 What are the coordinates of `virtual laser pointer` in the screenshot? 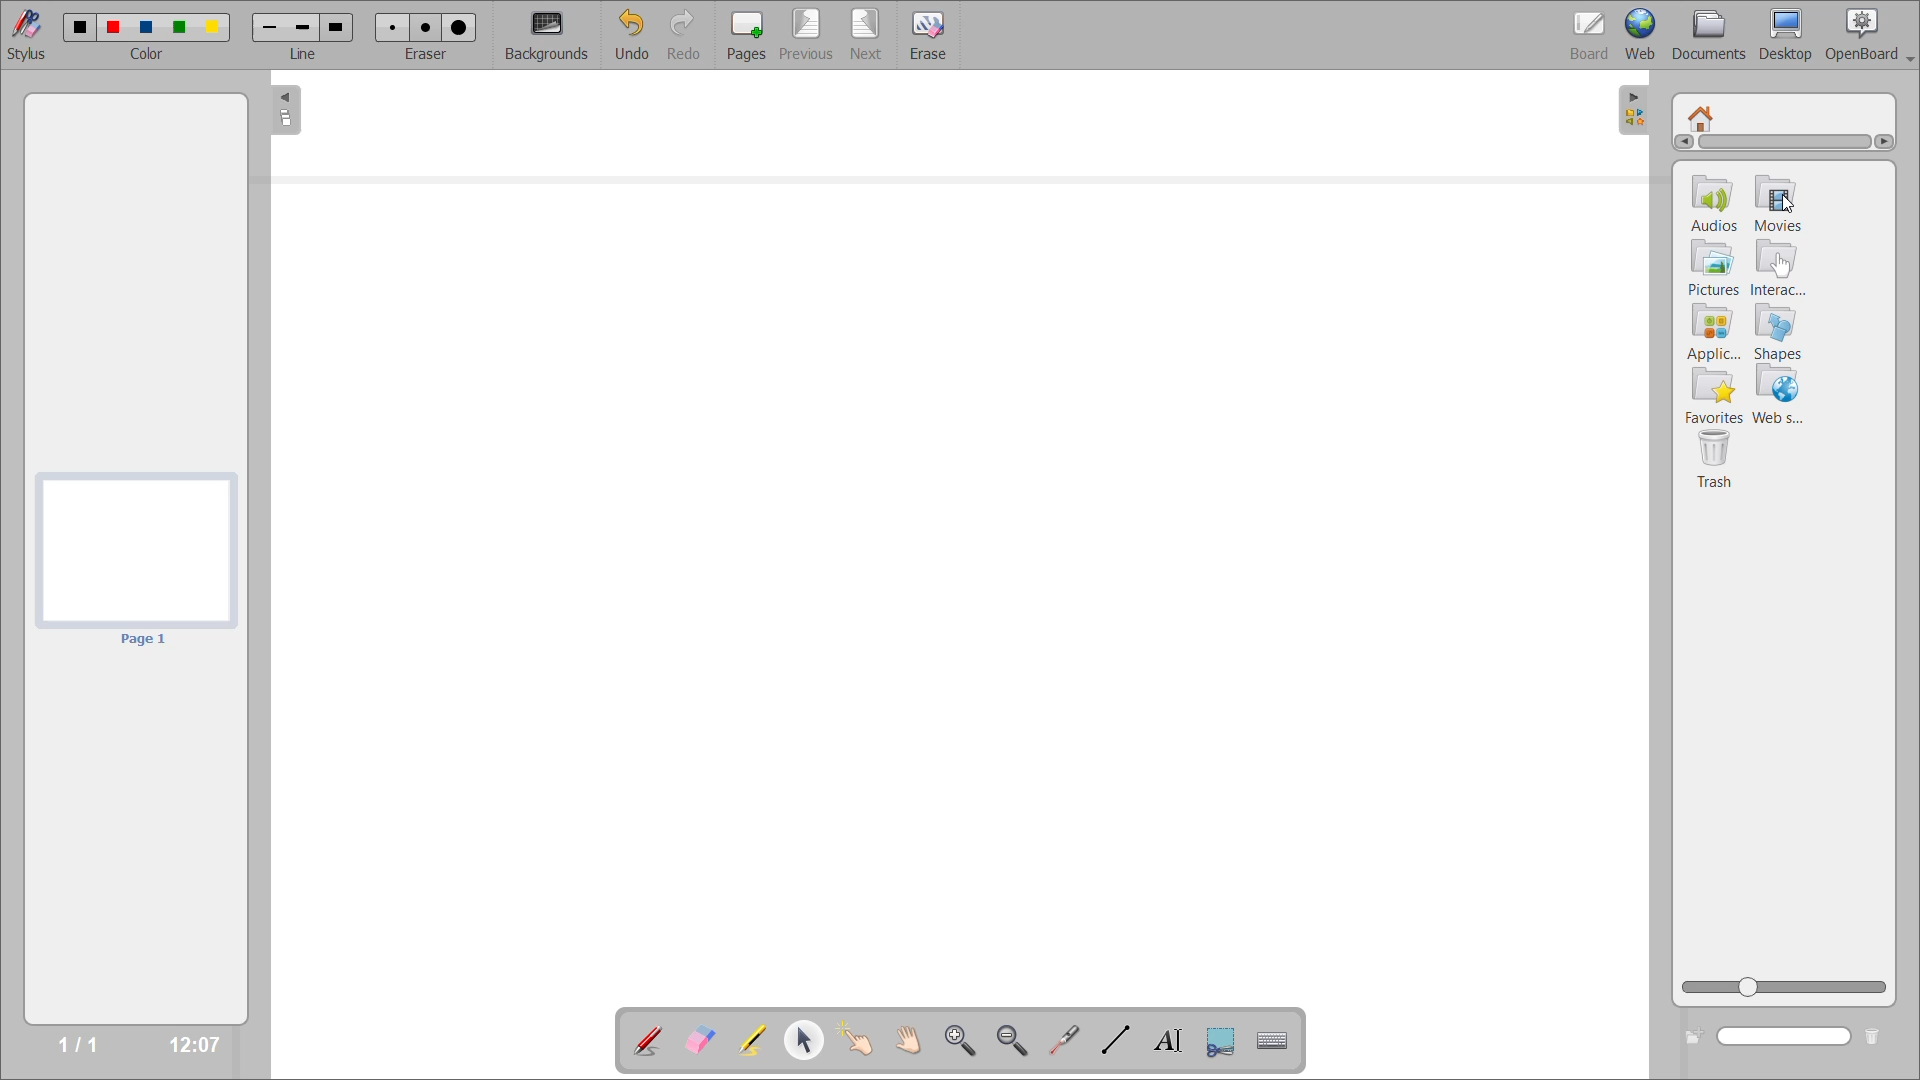 It's located at (1065, 1039).